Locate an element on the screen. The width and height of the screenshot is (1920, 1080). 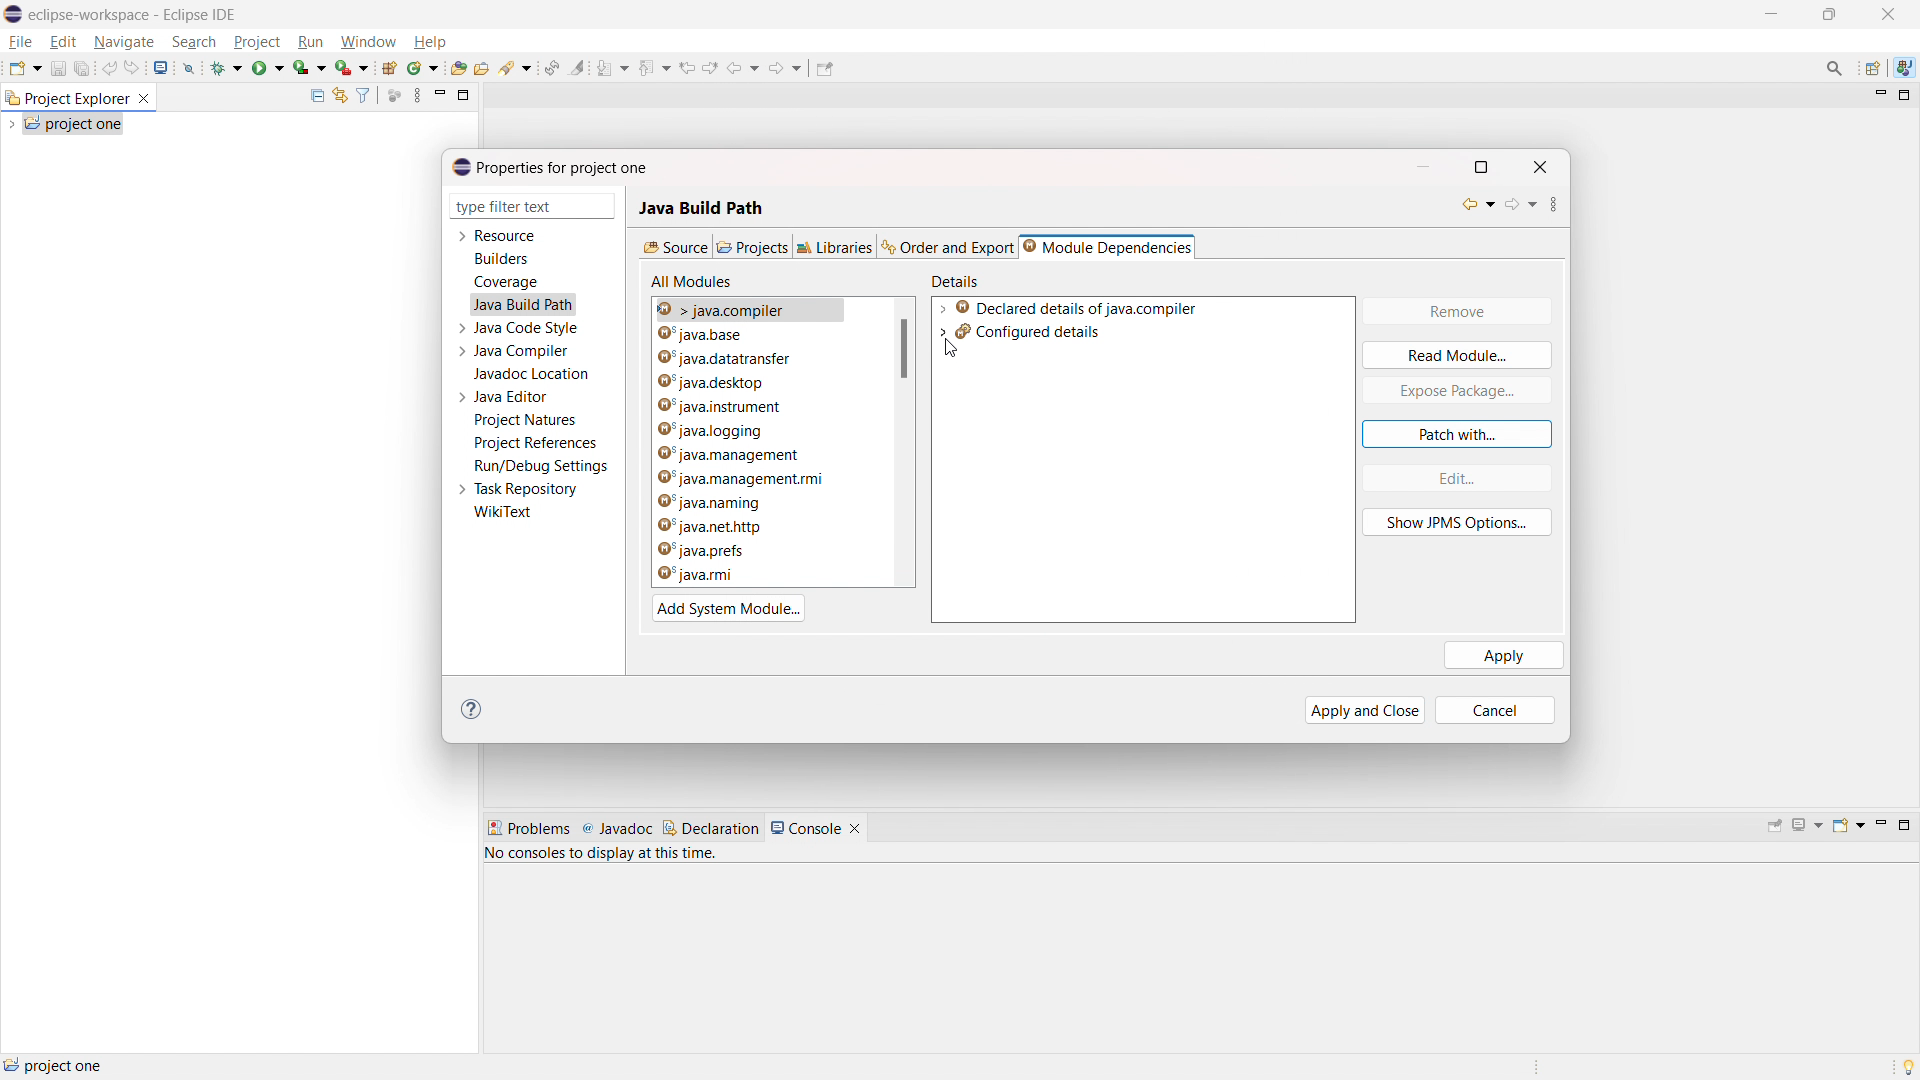
project one is located at coordinates (55, 1065).